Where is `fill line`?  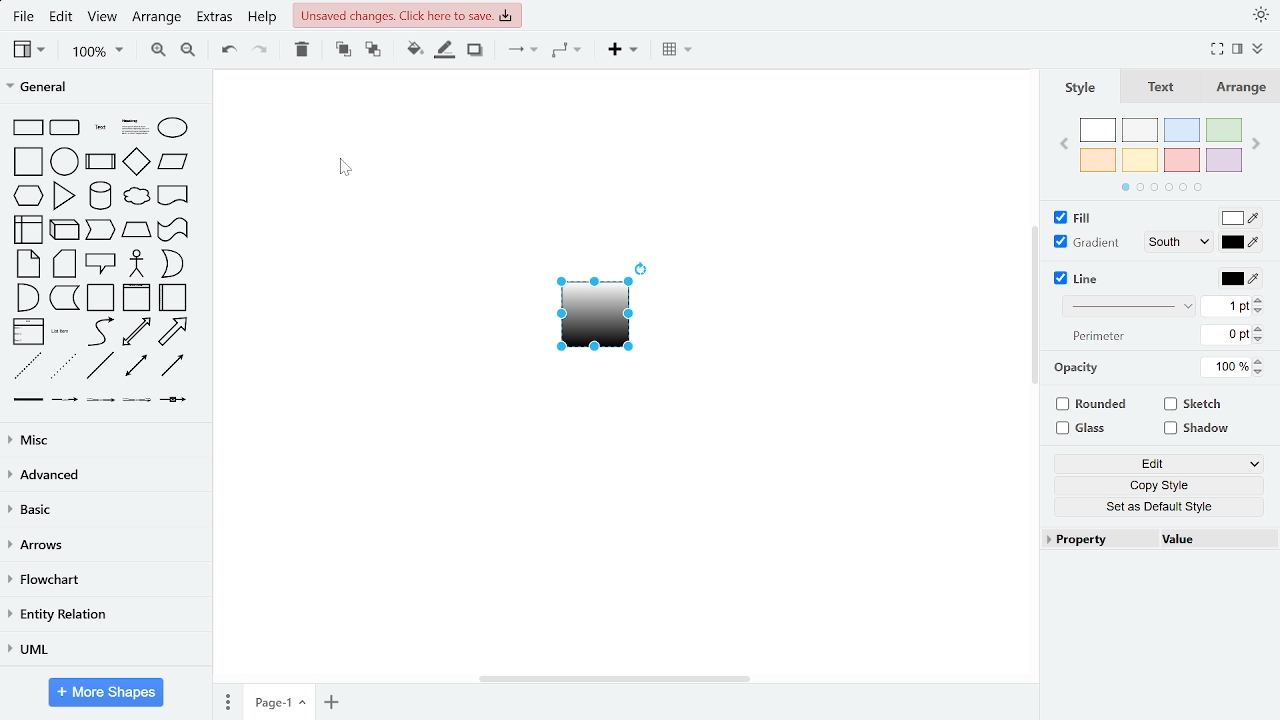 fill line is located at coordinates (444, 51).